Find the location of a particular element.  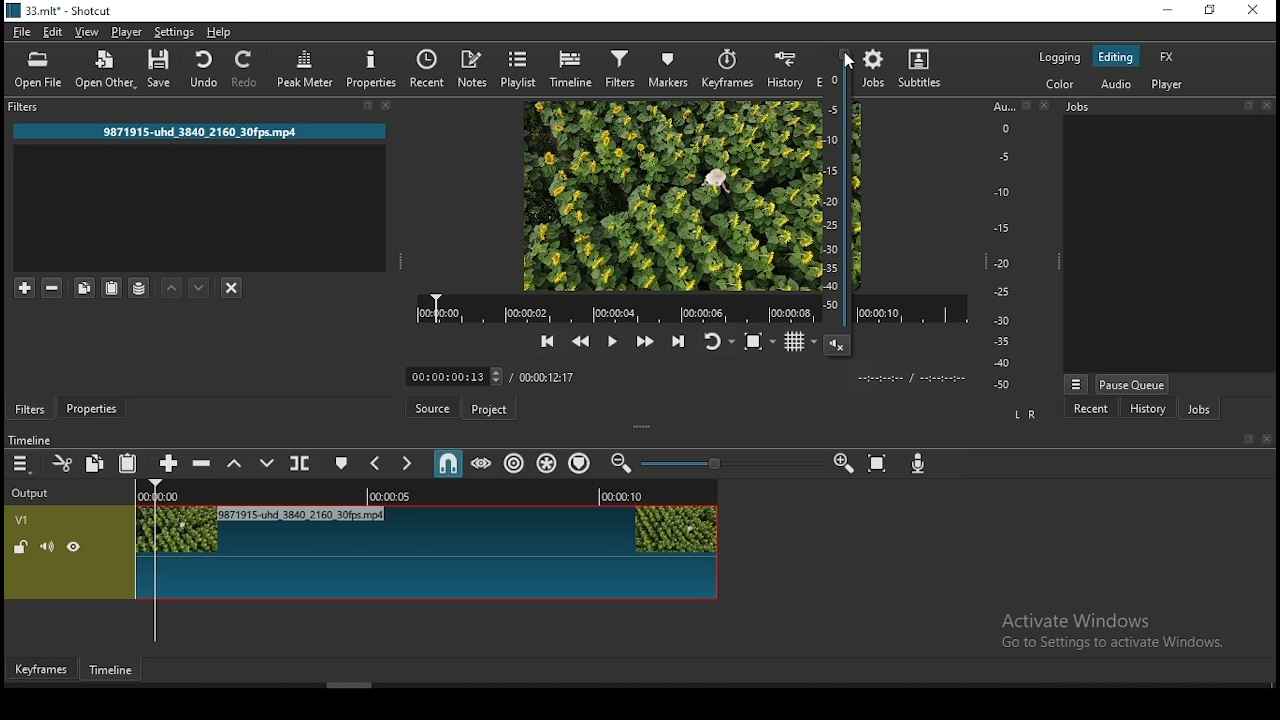

play quickly backward is located at coordinates (579, 341).